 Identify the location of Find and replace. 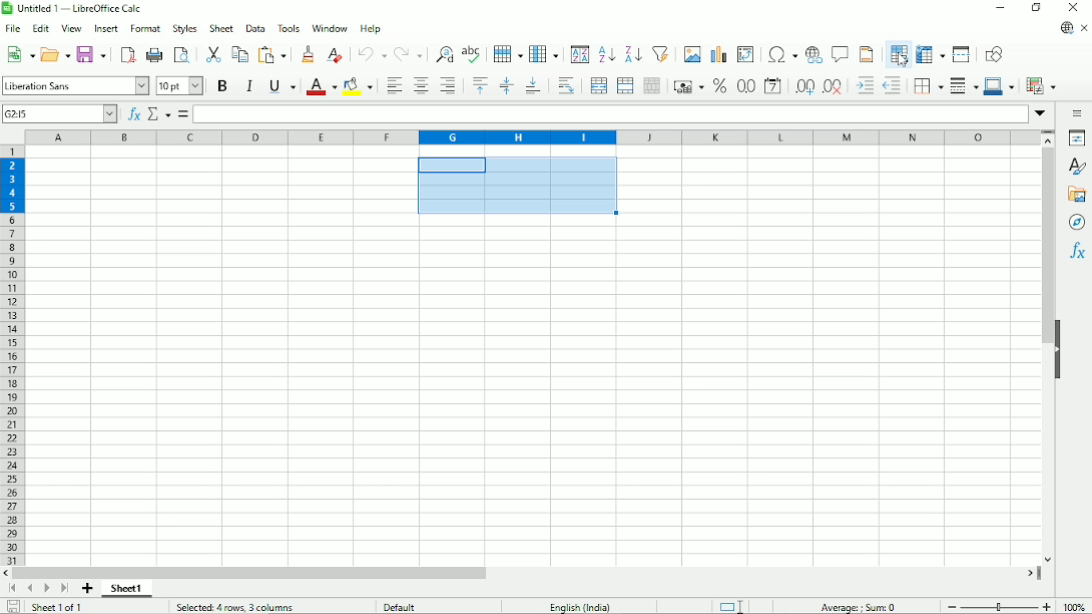
(442, 53).